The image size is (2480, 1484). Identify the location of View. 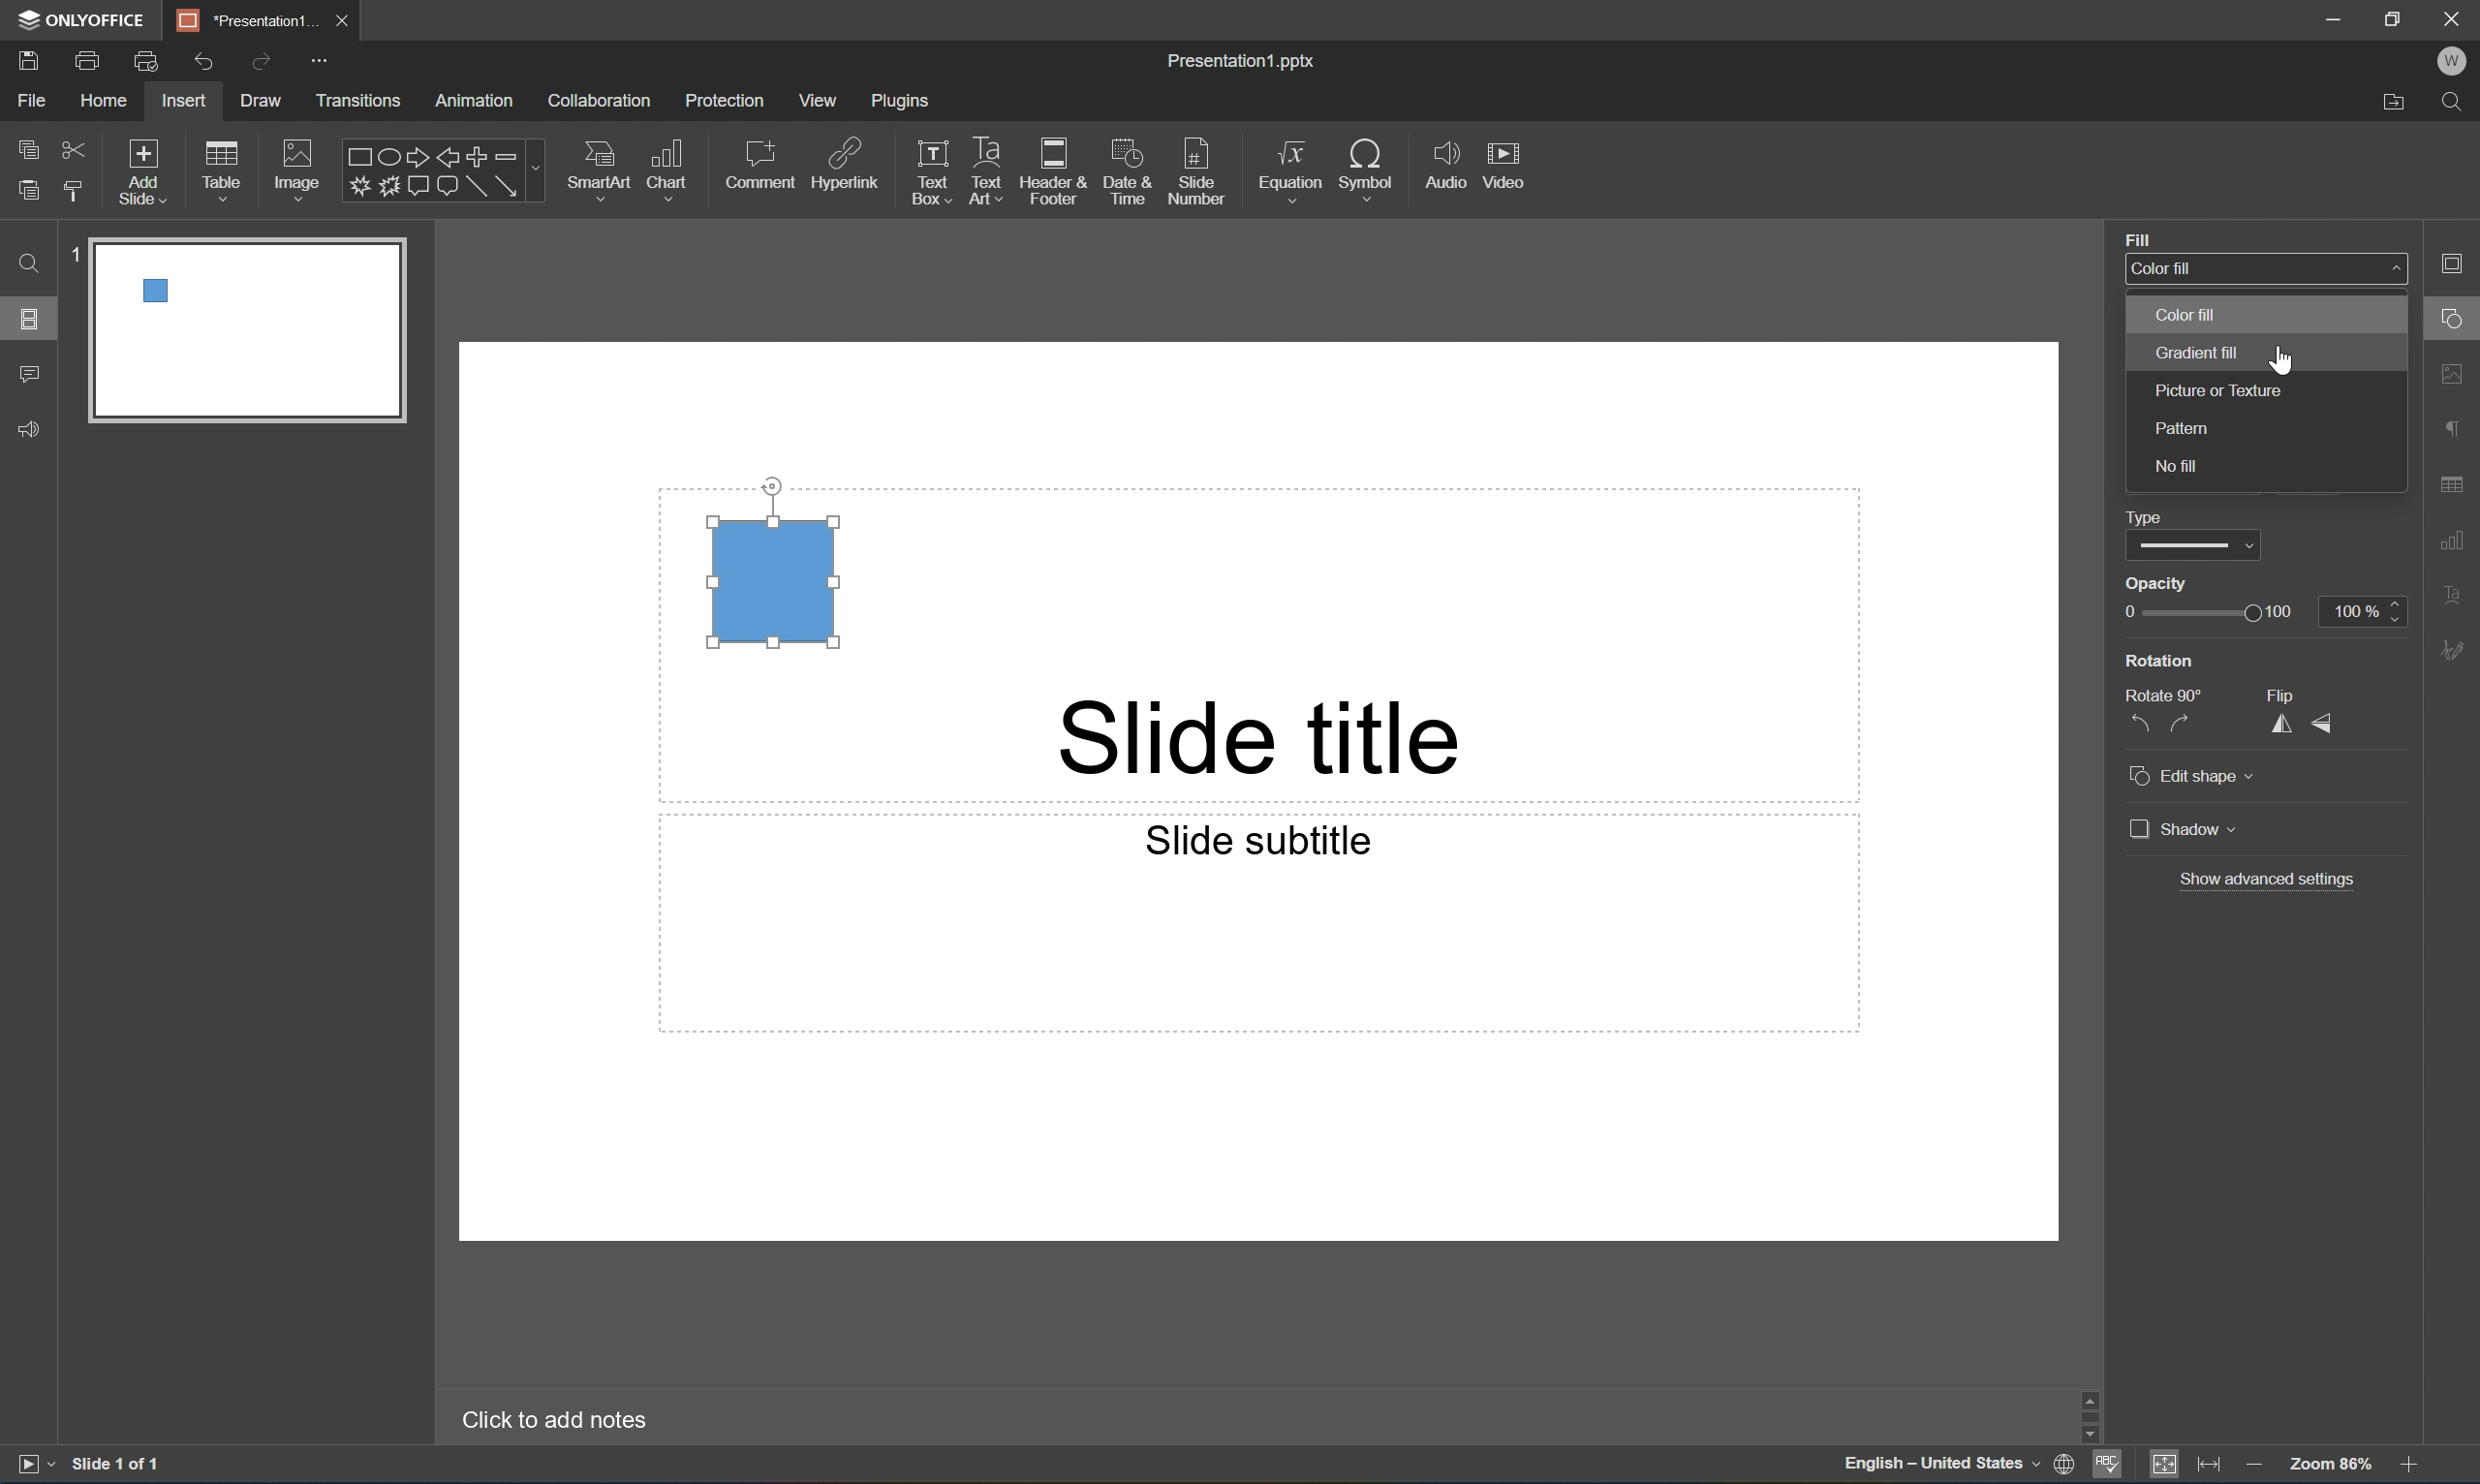
(819, 100).